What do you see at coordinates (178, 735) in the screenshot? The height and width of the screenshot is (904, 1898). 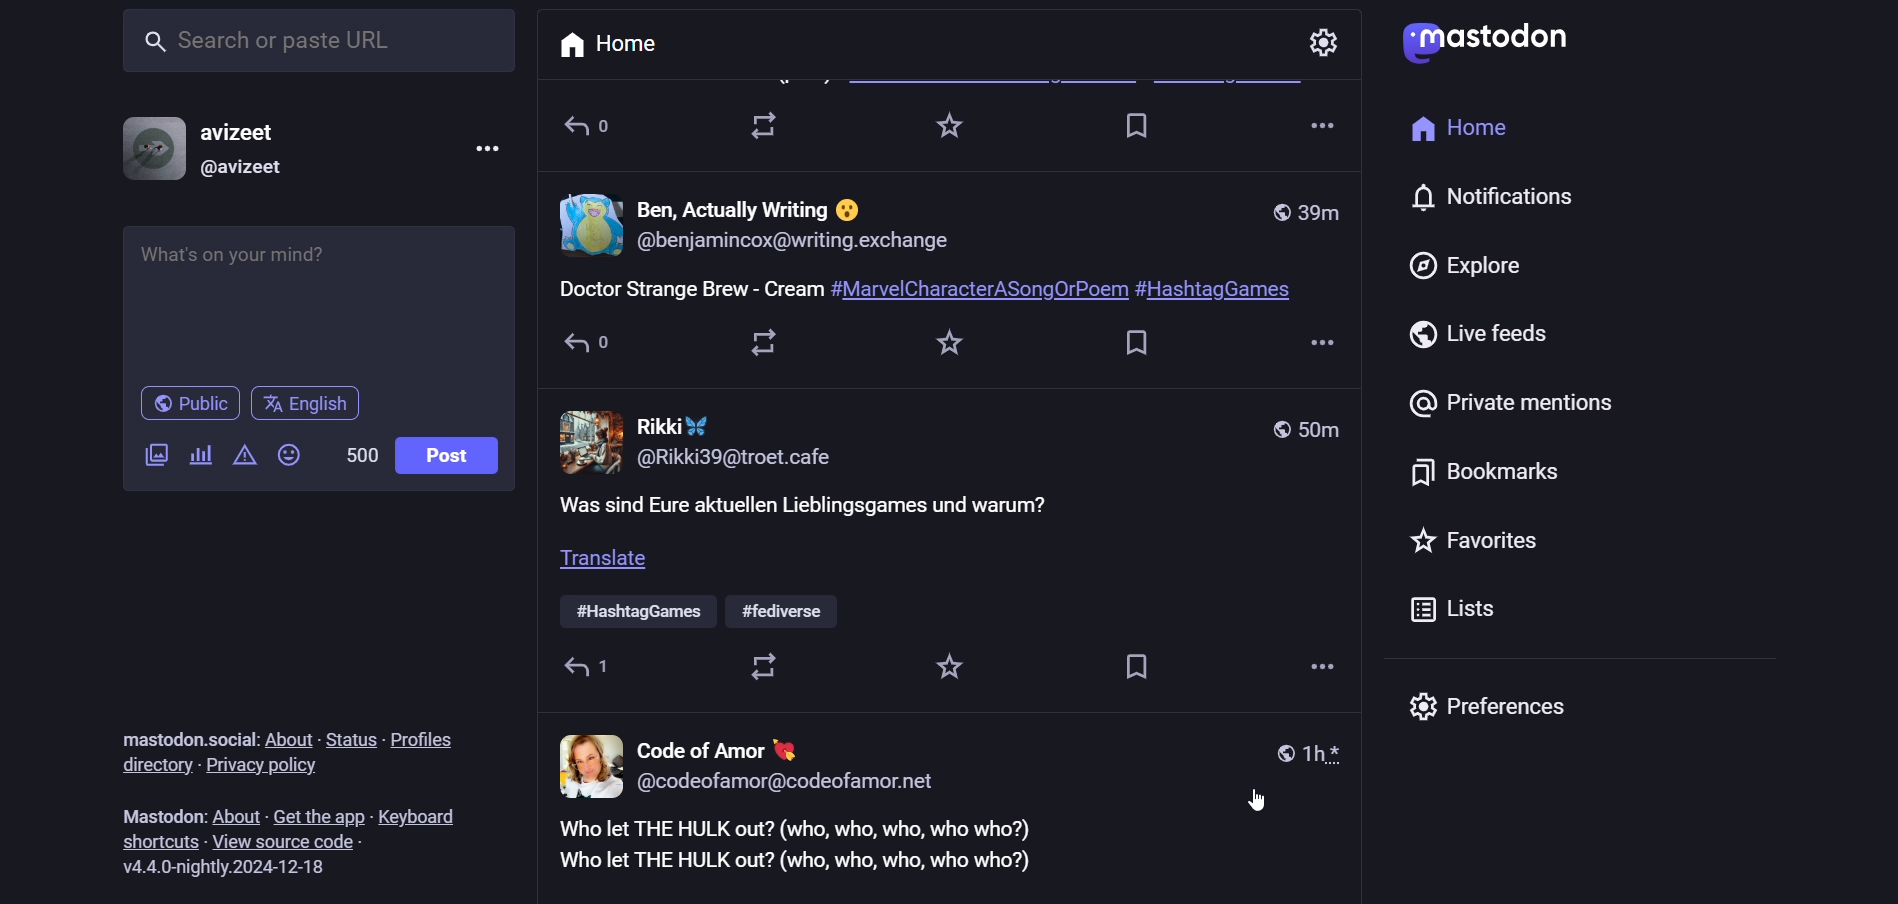 I see `mastodon.social` at bounding box center [178, 735].